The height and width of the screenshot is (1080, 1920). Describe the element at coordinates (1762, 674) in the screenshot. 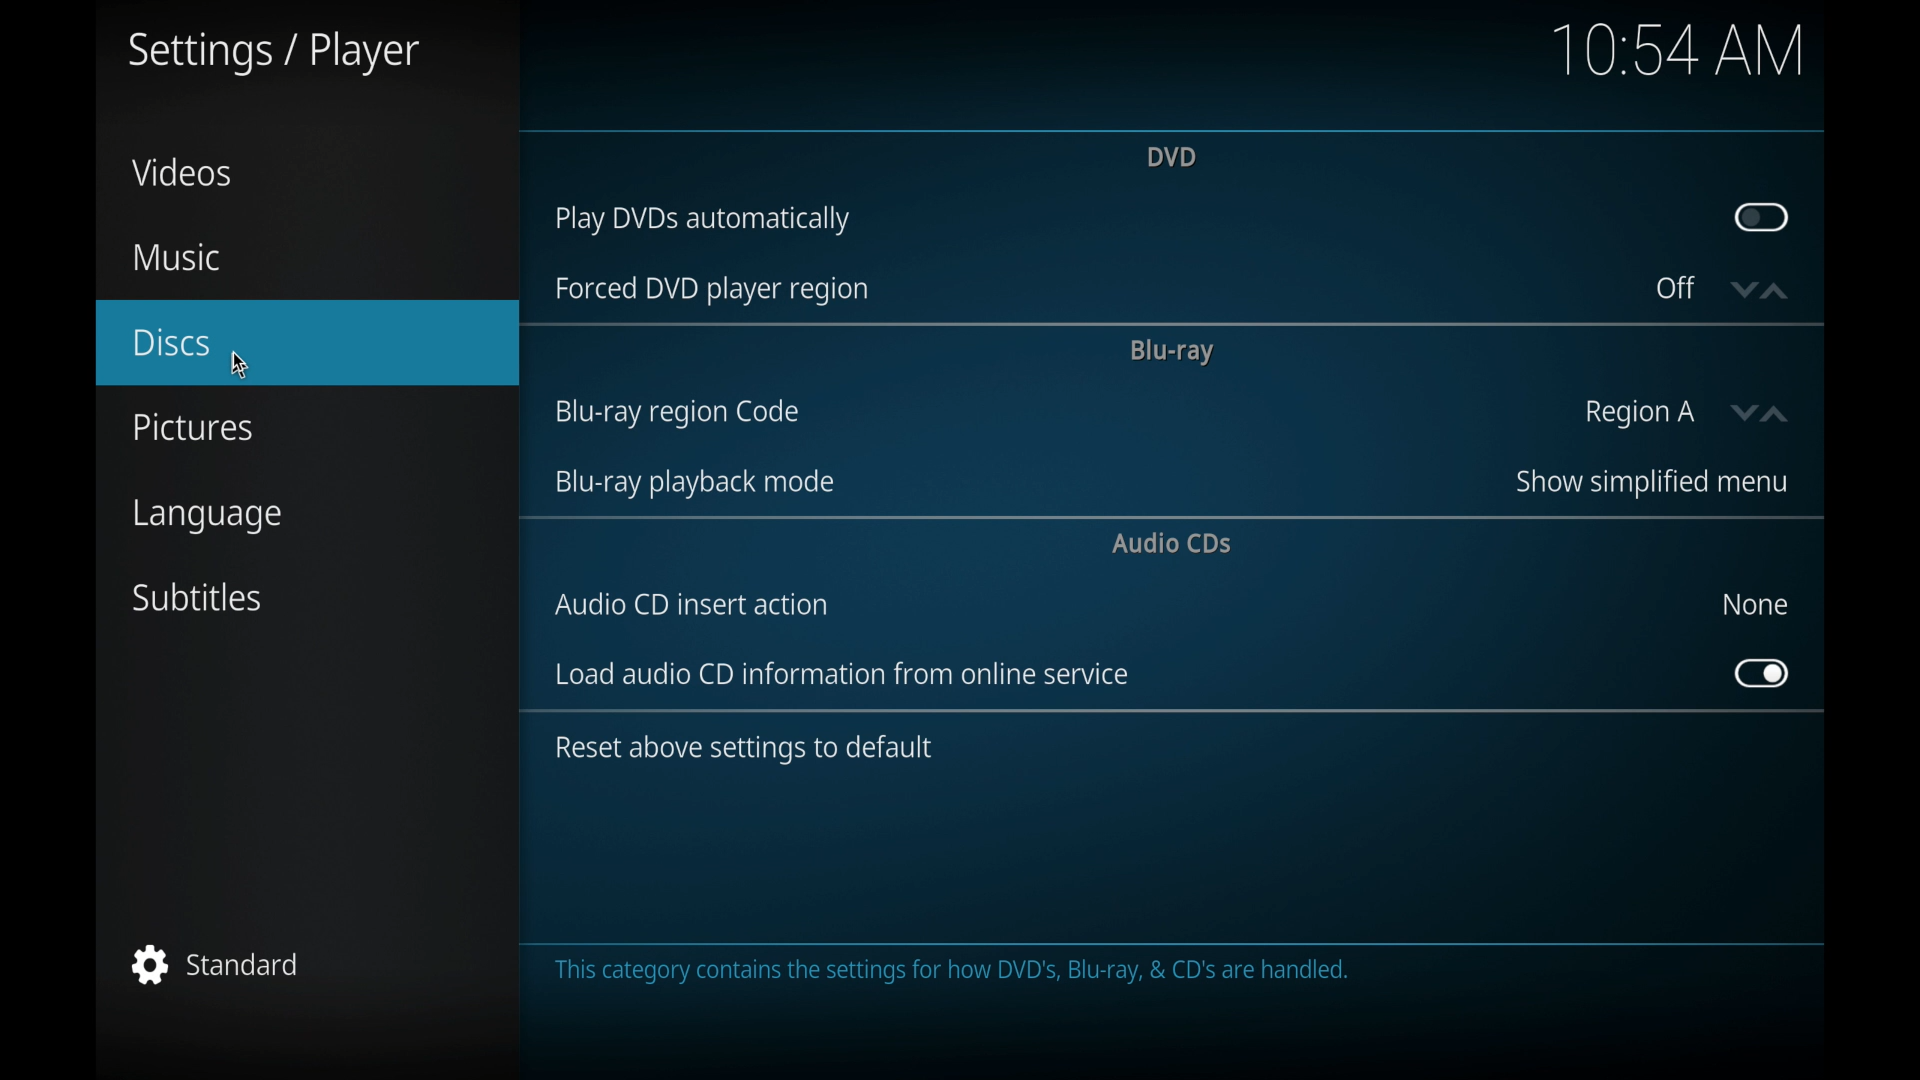

I see `toggle button` at that location.